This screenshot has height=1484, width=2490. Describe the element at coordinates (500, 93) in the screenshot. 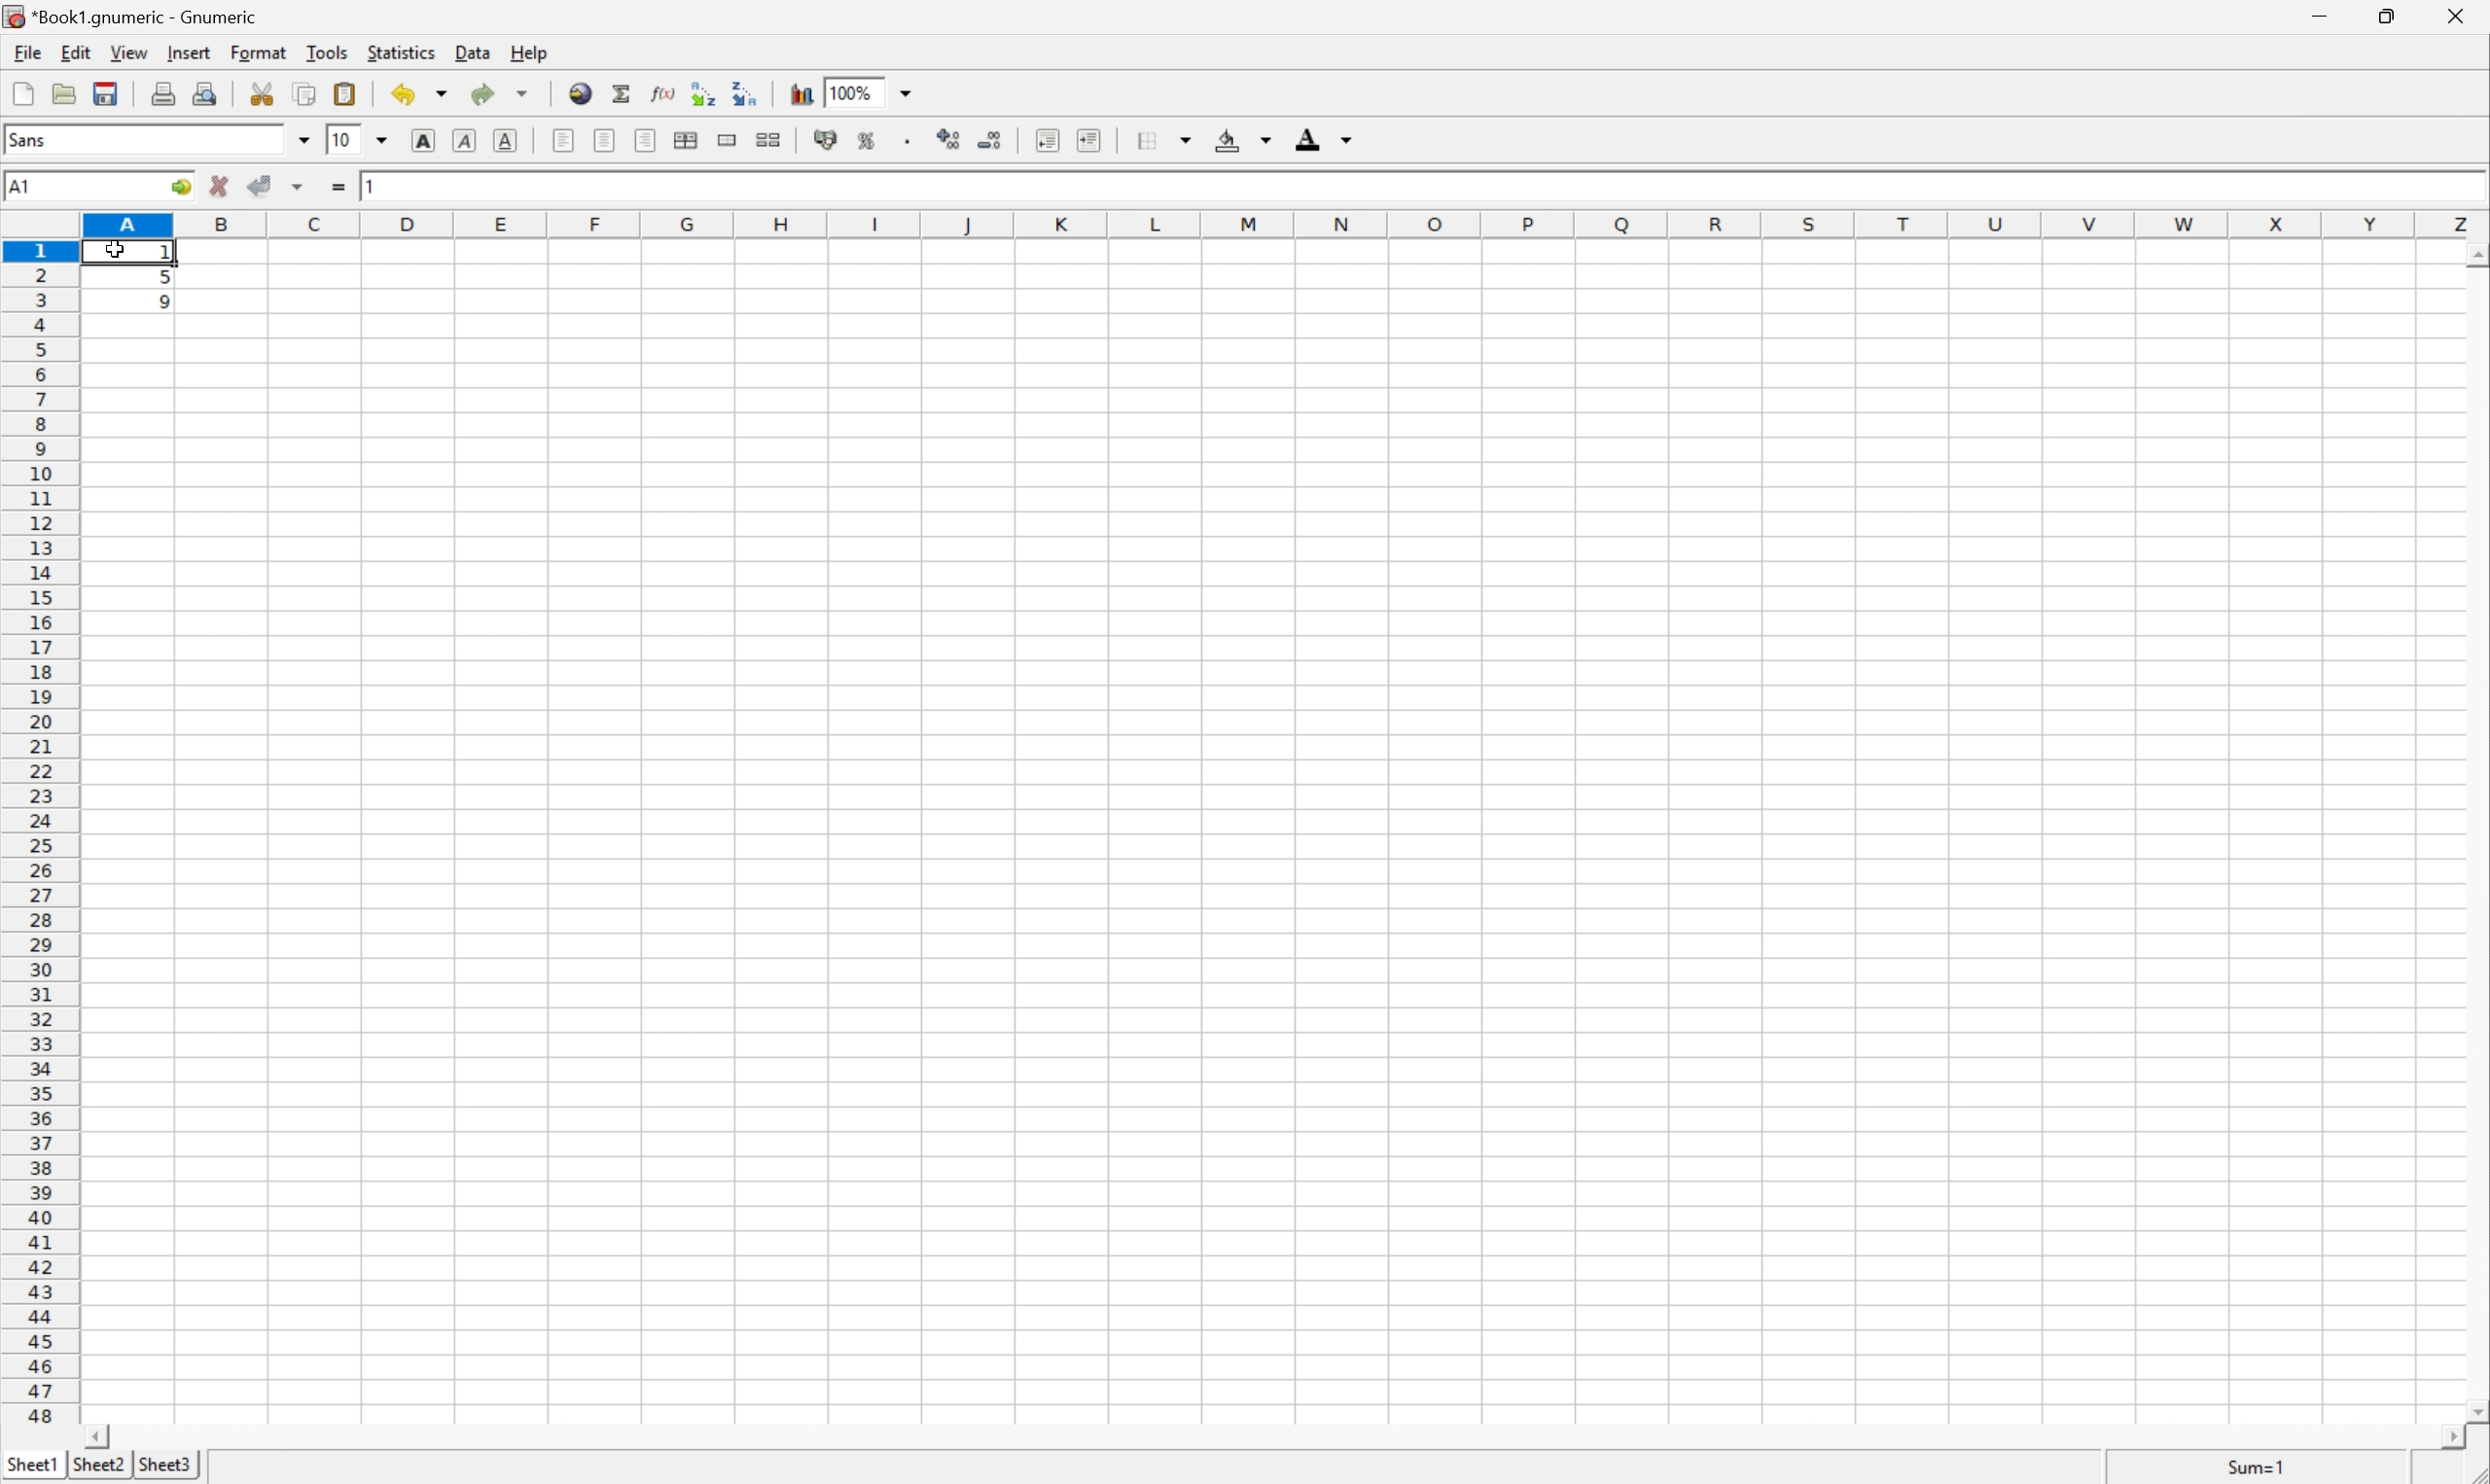

I see `redo` at that location.